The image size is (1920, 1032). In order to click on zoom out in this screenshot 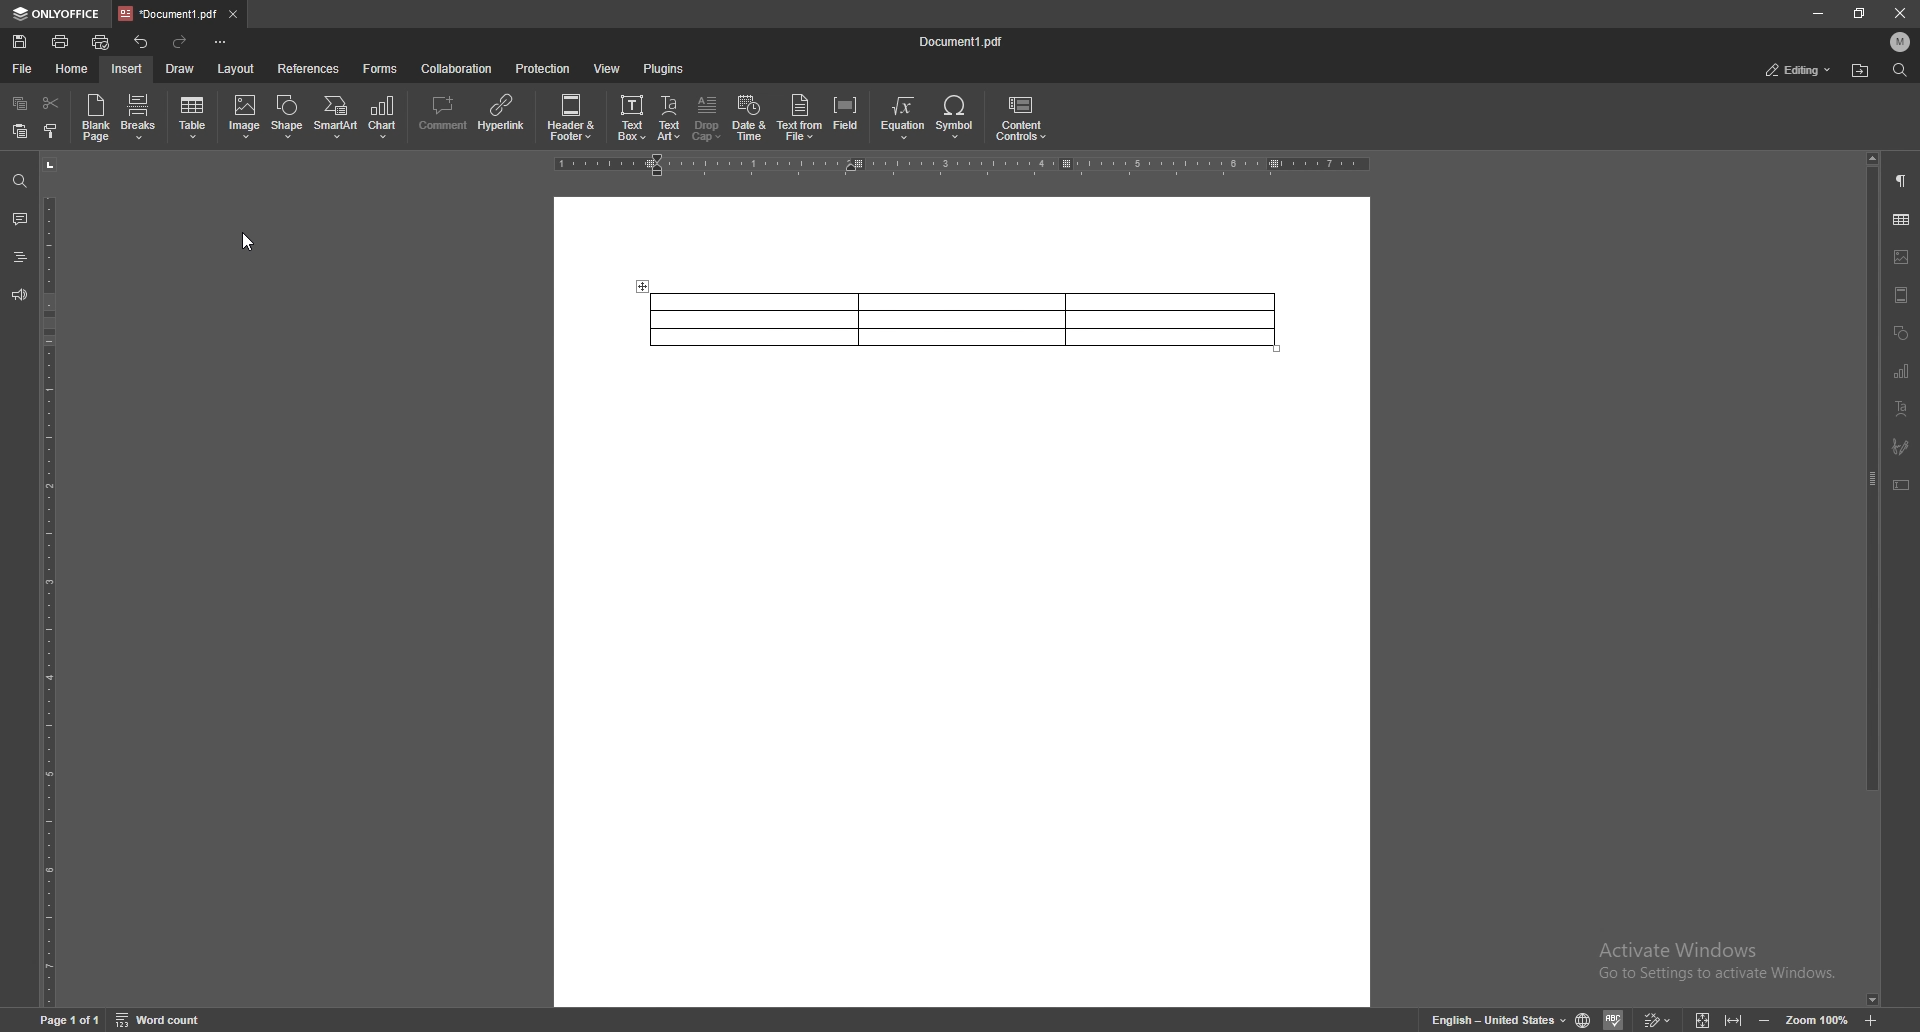, I will do `click(1767, 1019)`.